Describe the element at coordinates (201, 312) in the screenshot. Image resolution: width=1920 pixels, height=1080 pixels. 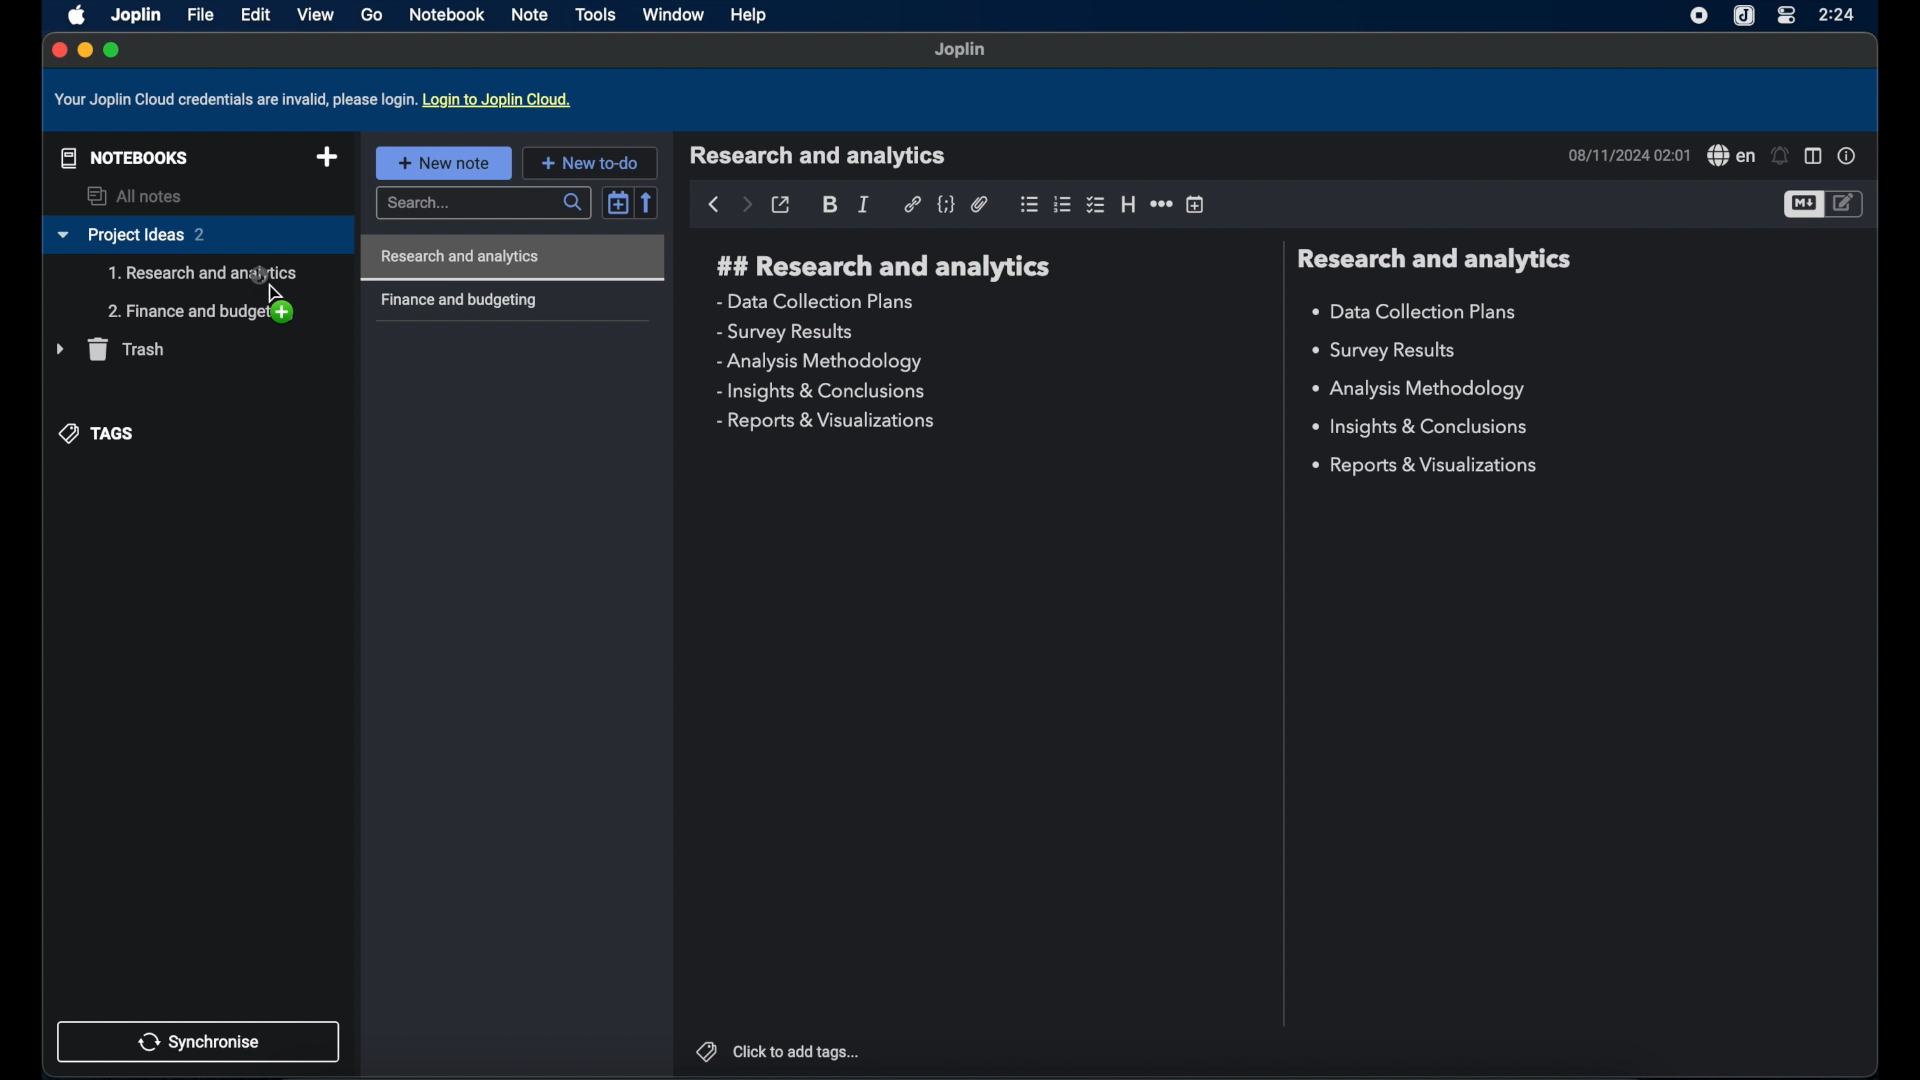
I see `sub-notebook(Finance and budget)` at that location.